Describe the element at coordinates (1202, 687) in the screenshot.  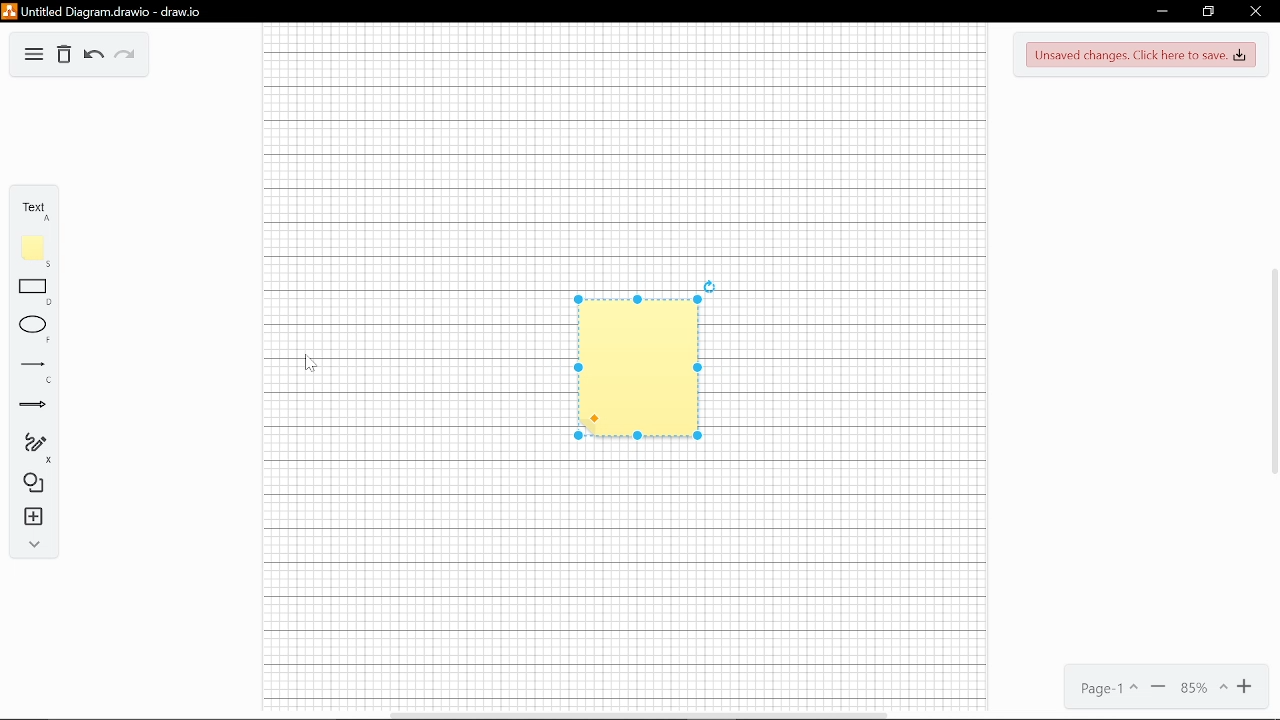
I see `Current zoom` at that location.